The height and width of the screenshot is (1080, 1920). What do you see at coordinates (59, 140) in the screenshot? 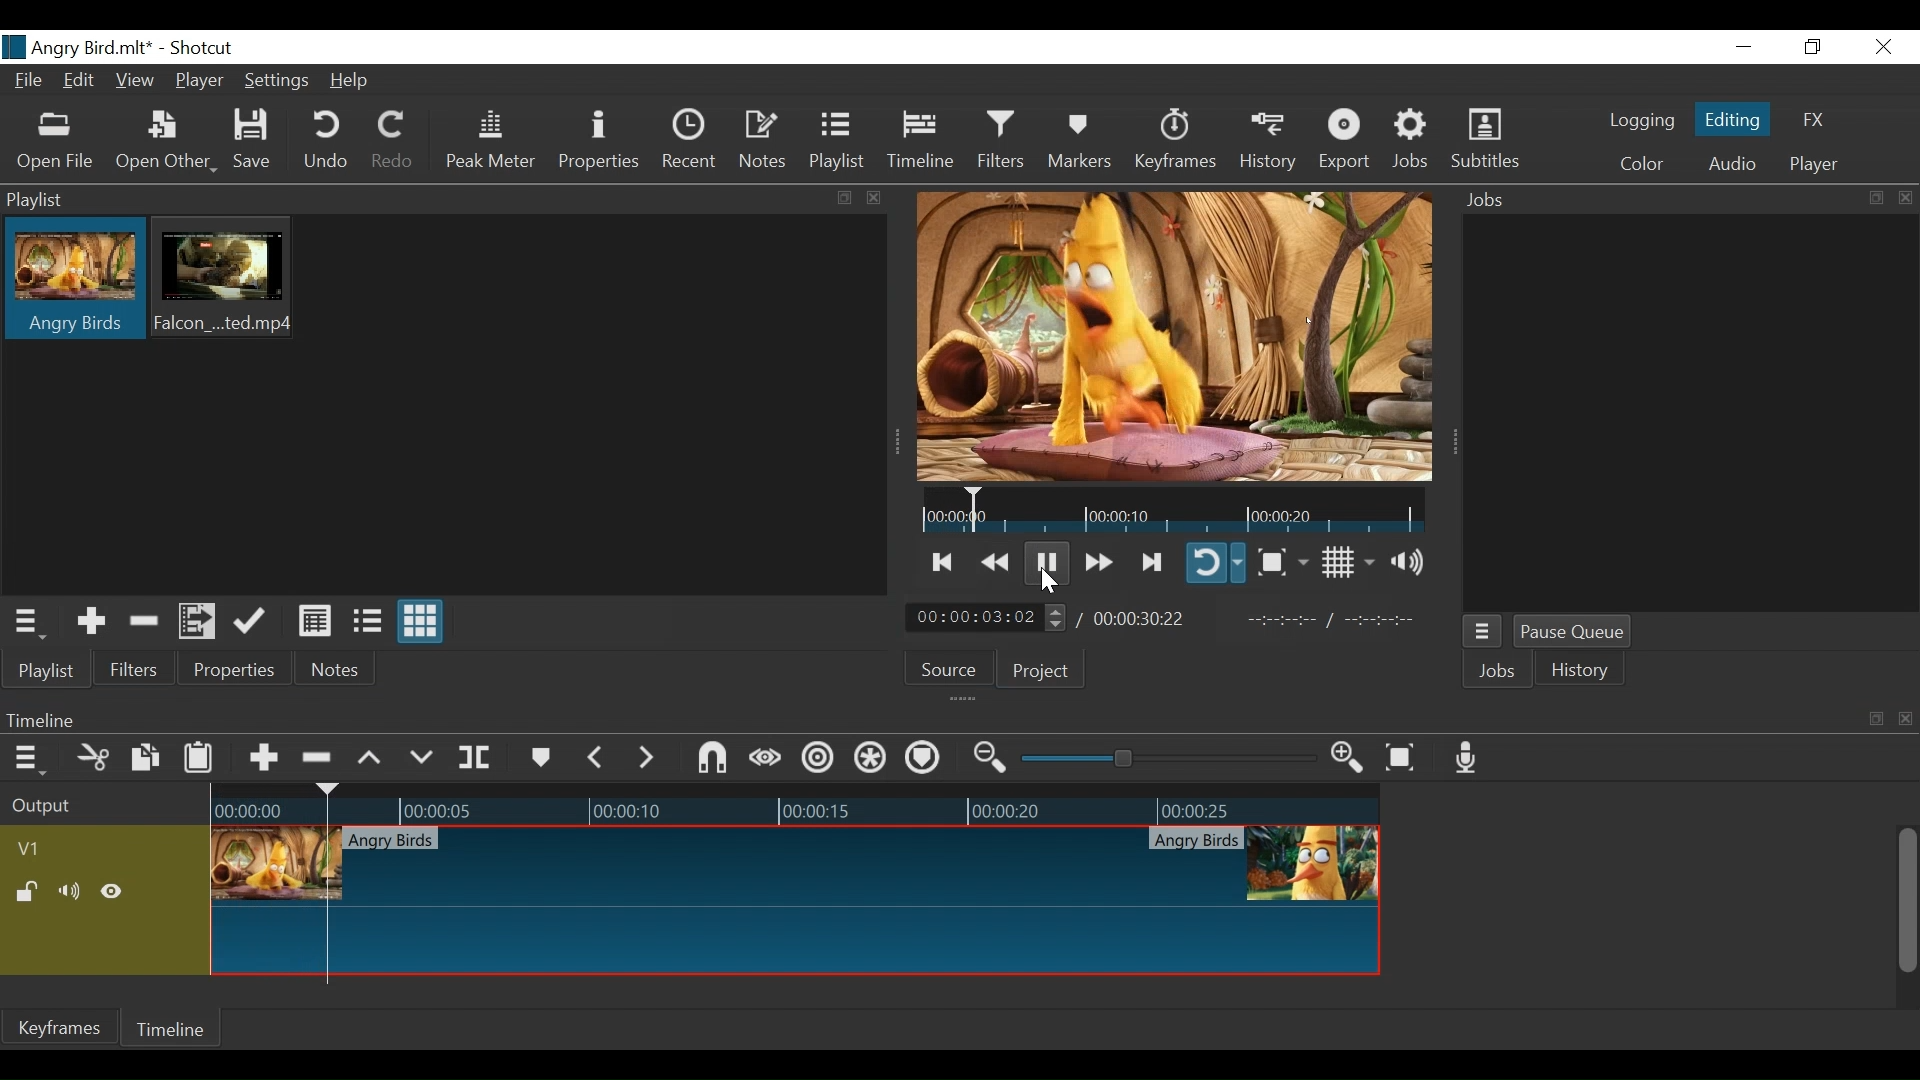
I see `Open File` at bounding box center [59, 140].